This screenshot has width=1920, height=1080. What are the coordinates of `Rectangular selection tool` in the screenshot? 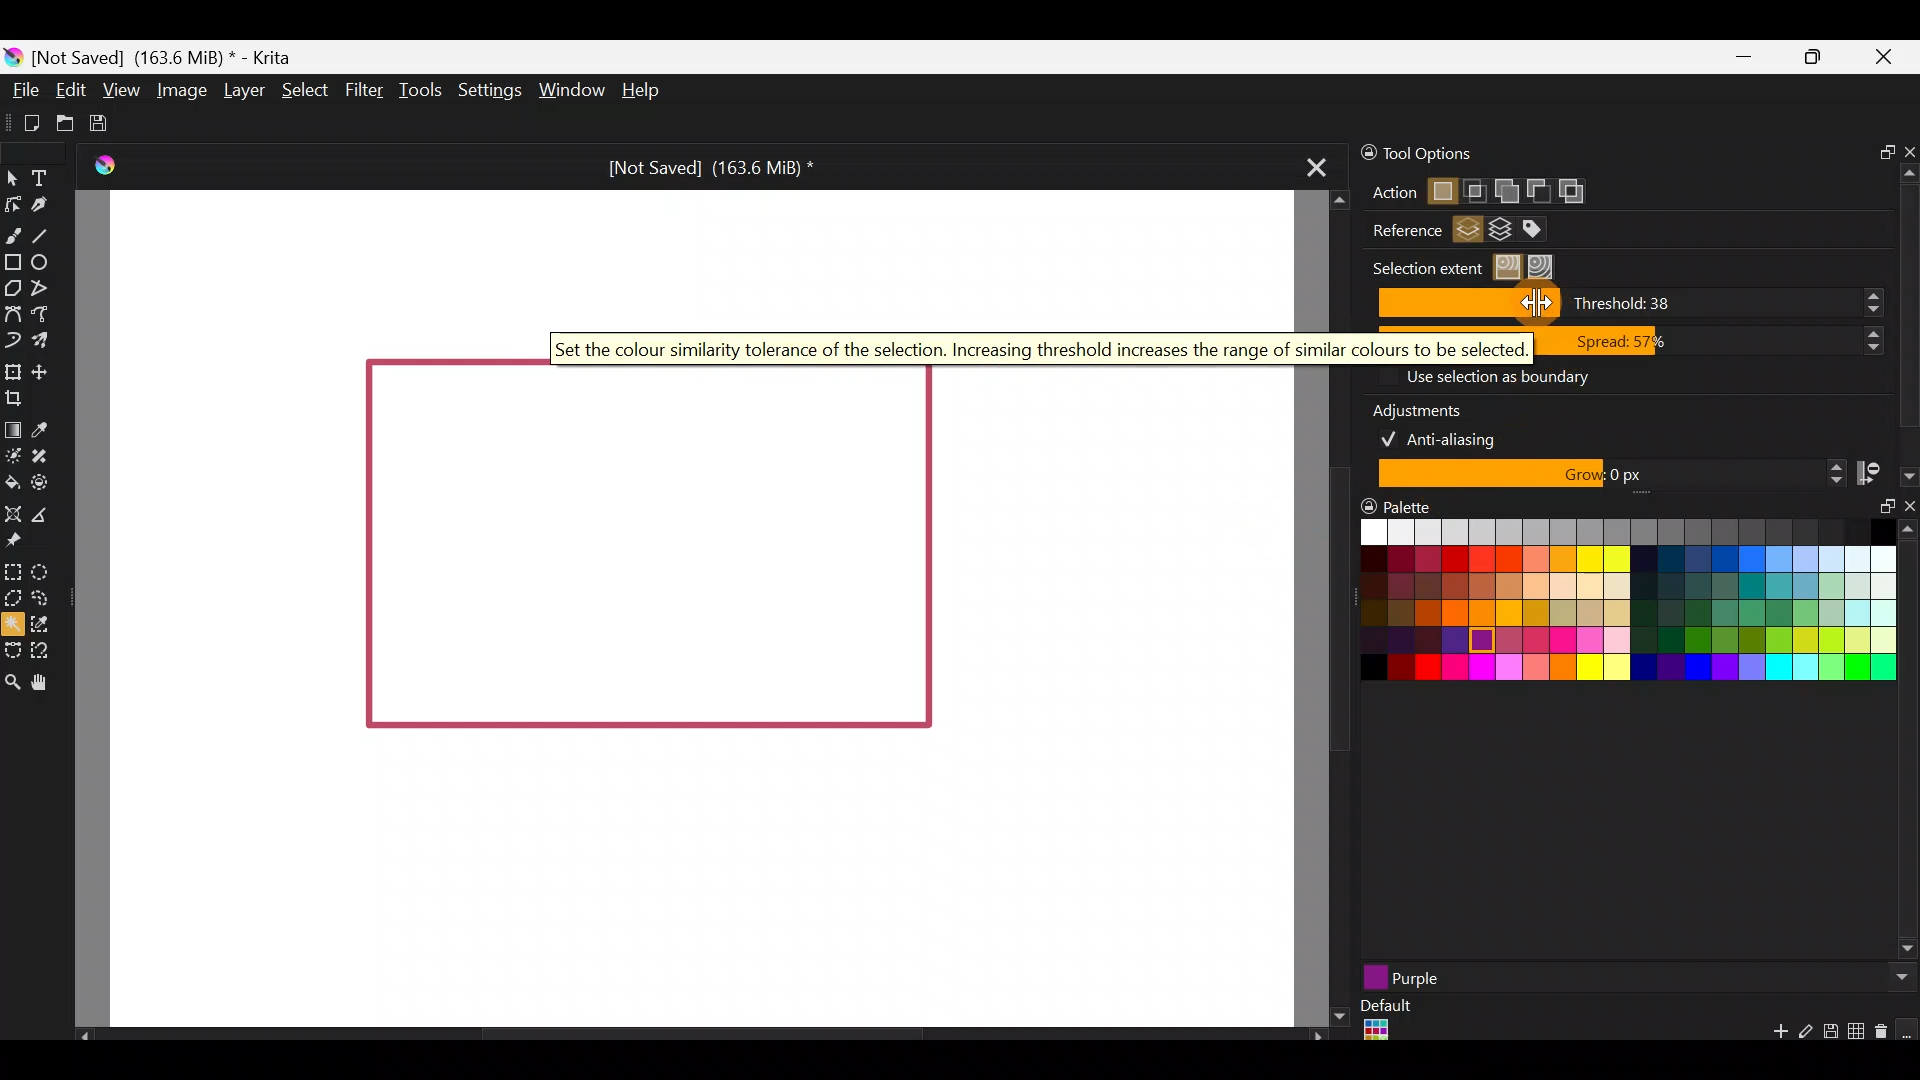 It's located at (17, 572).